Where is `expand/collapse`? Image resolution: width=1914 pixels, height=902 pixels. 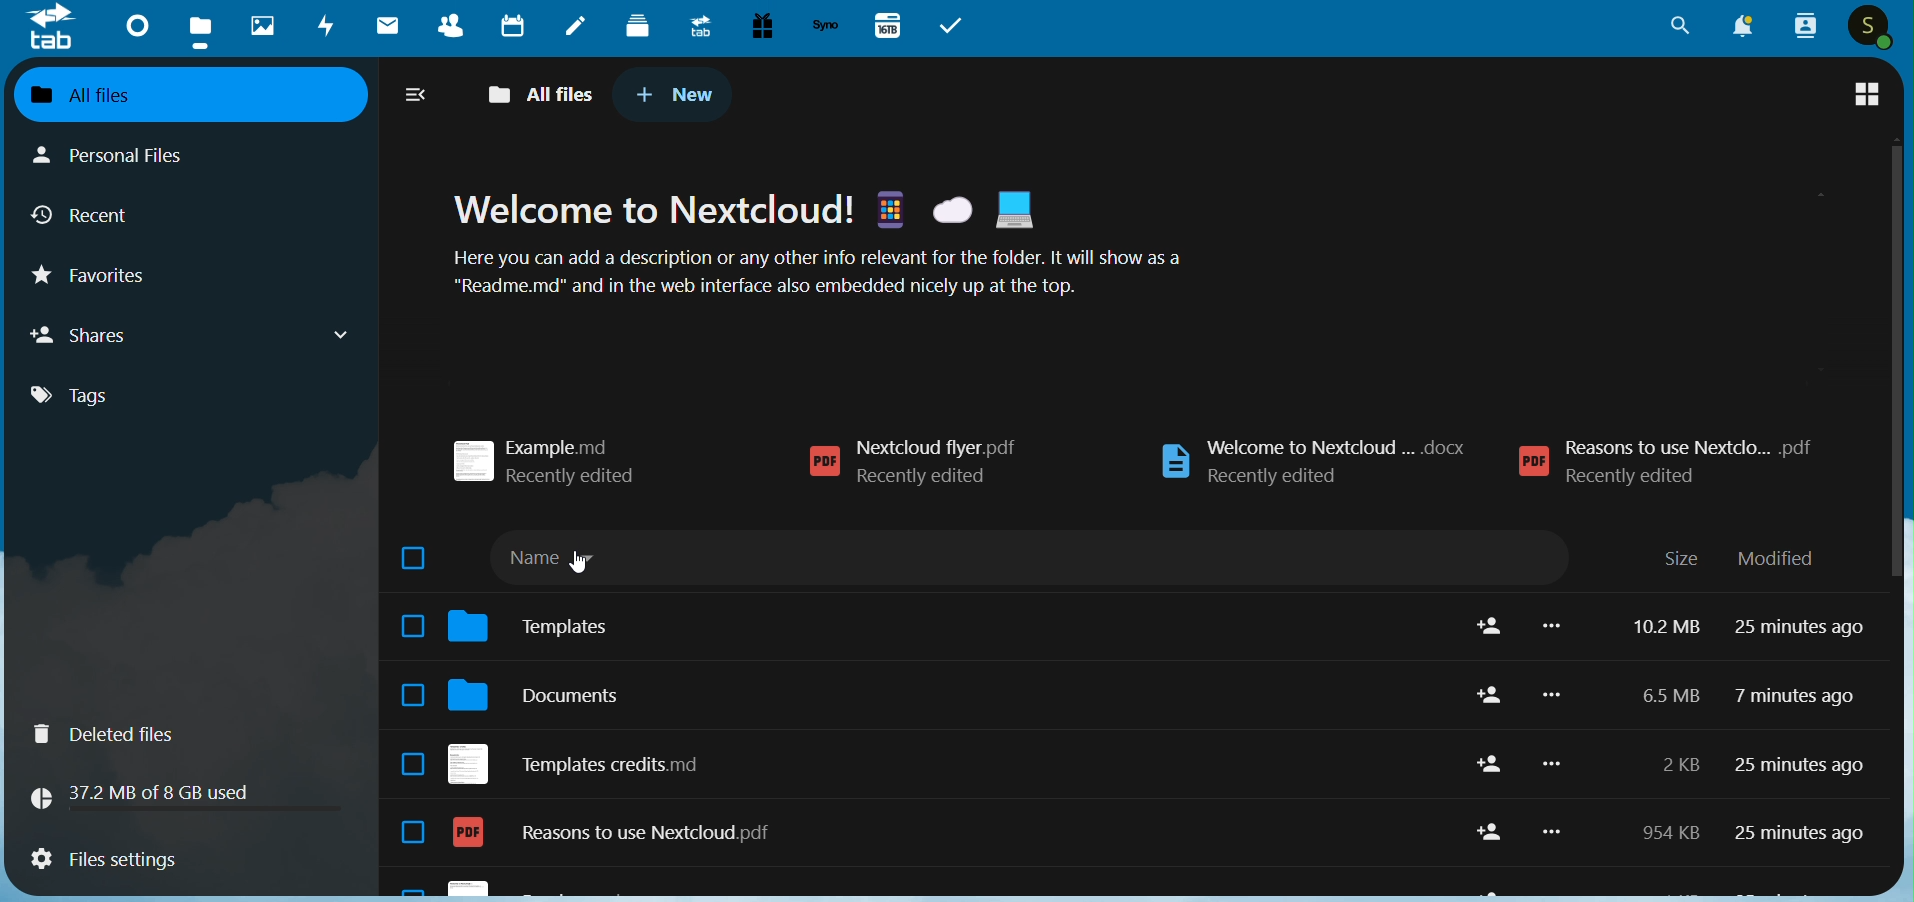
expand/collapse is located at coordinates (414, 92).